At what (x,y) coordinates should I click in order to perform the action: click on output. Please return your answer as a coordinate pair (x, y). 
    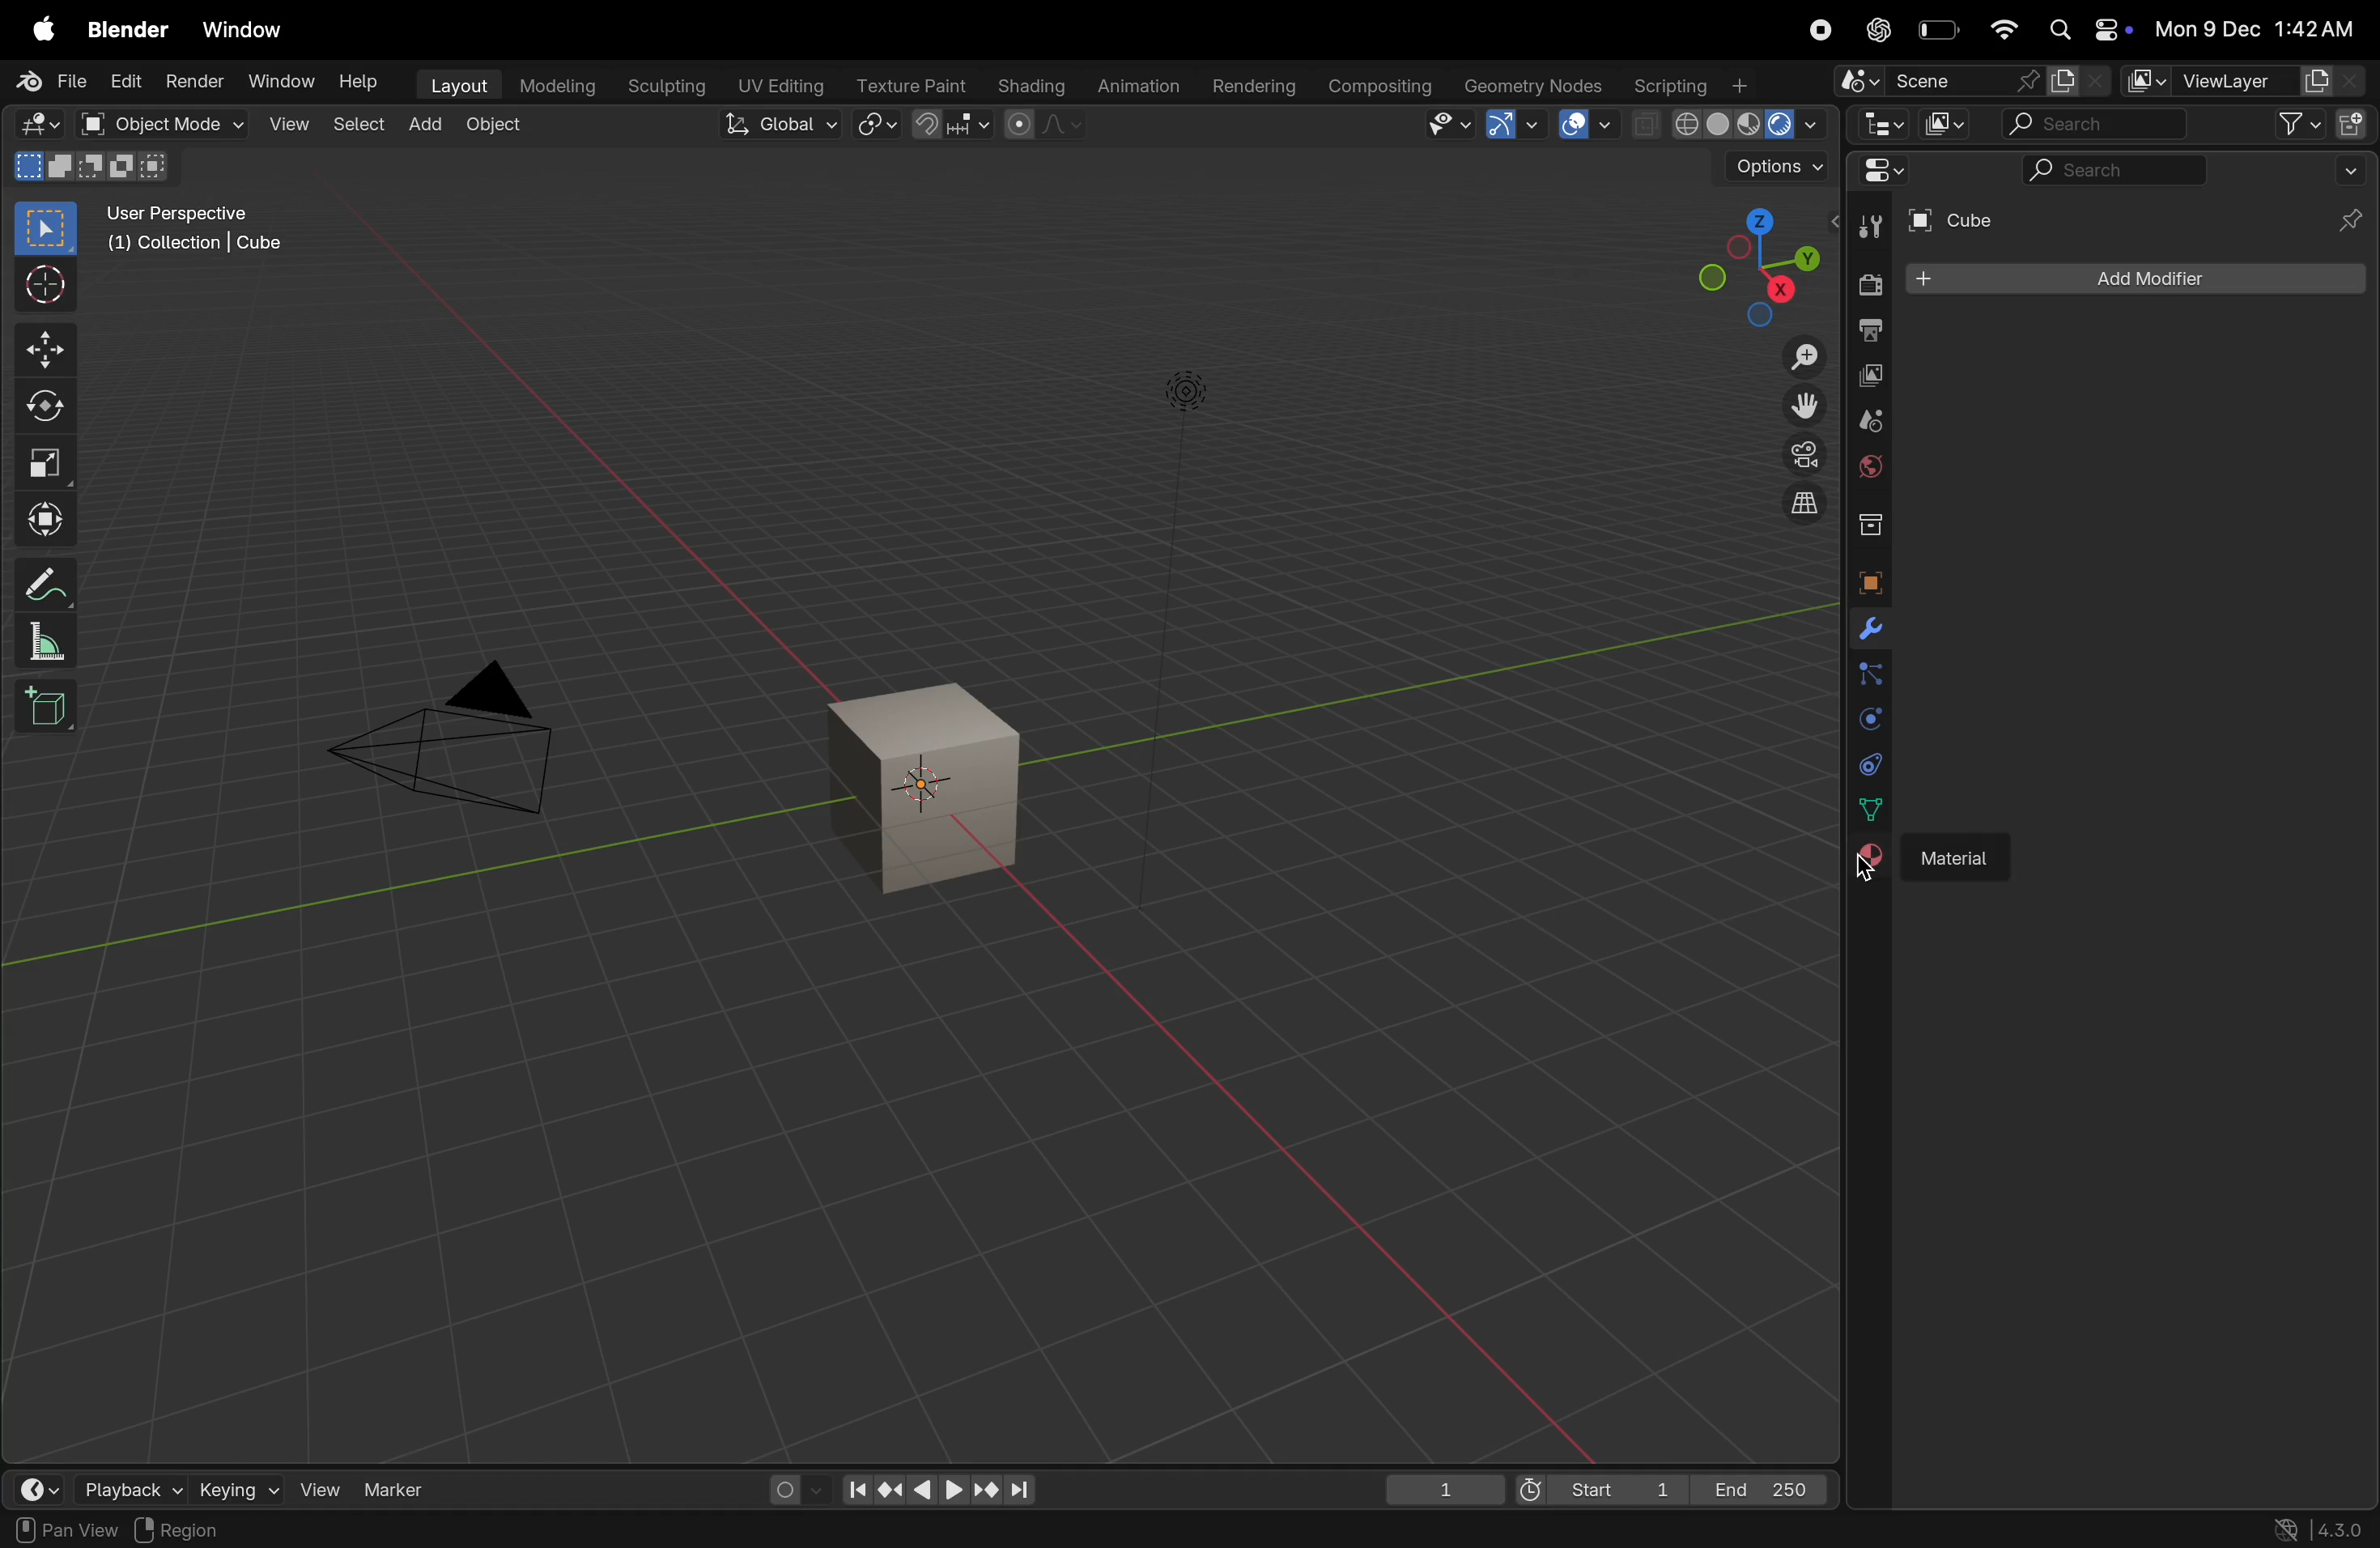
    Looking at the image, I should click on (1867, 333).